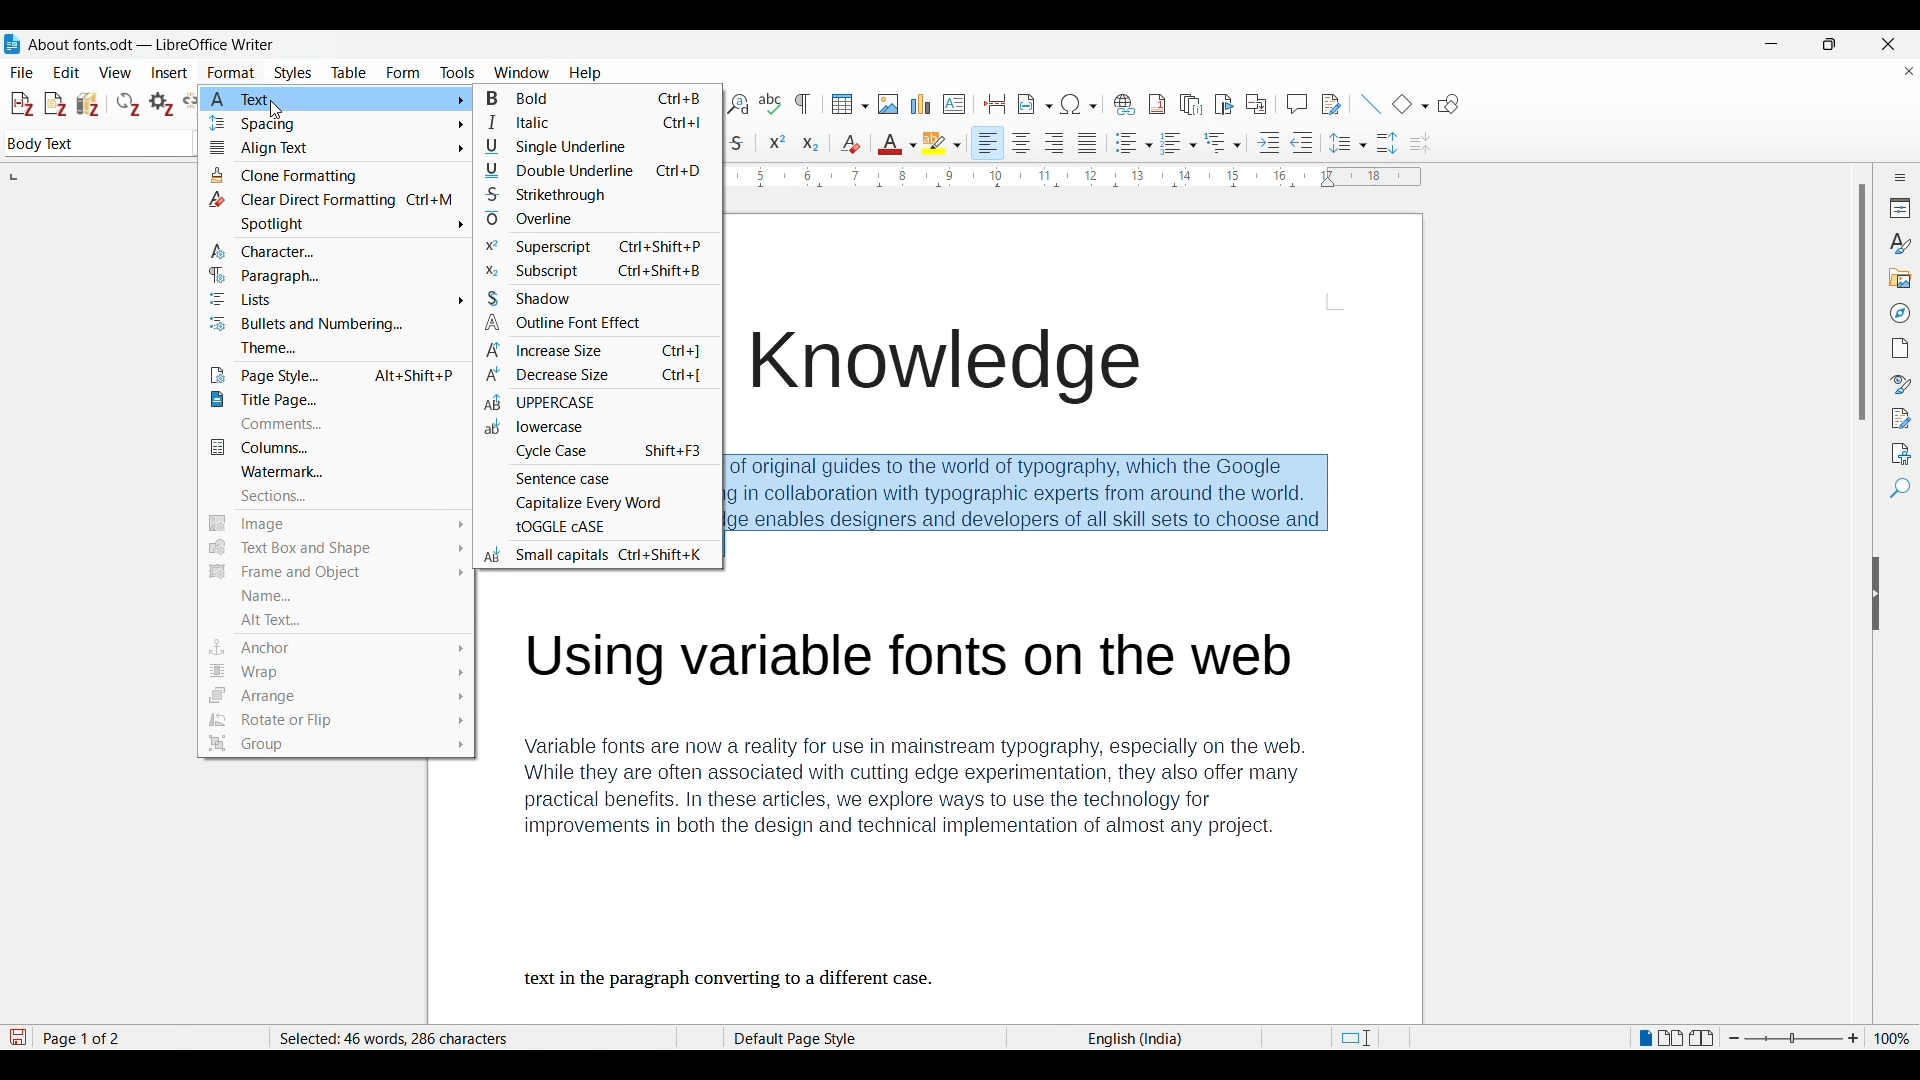 The width and height of the screenshot is (1920, 1080). I want to click on theme, so click(330, 348).